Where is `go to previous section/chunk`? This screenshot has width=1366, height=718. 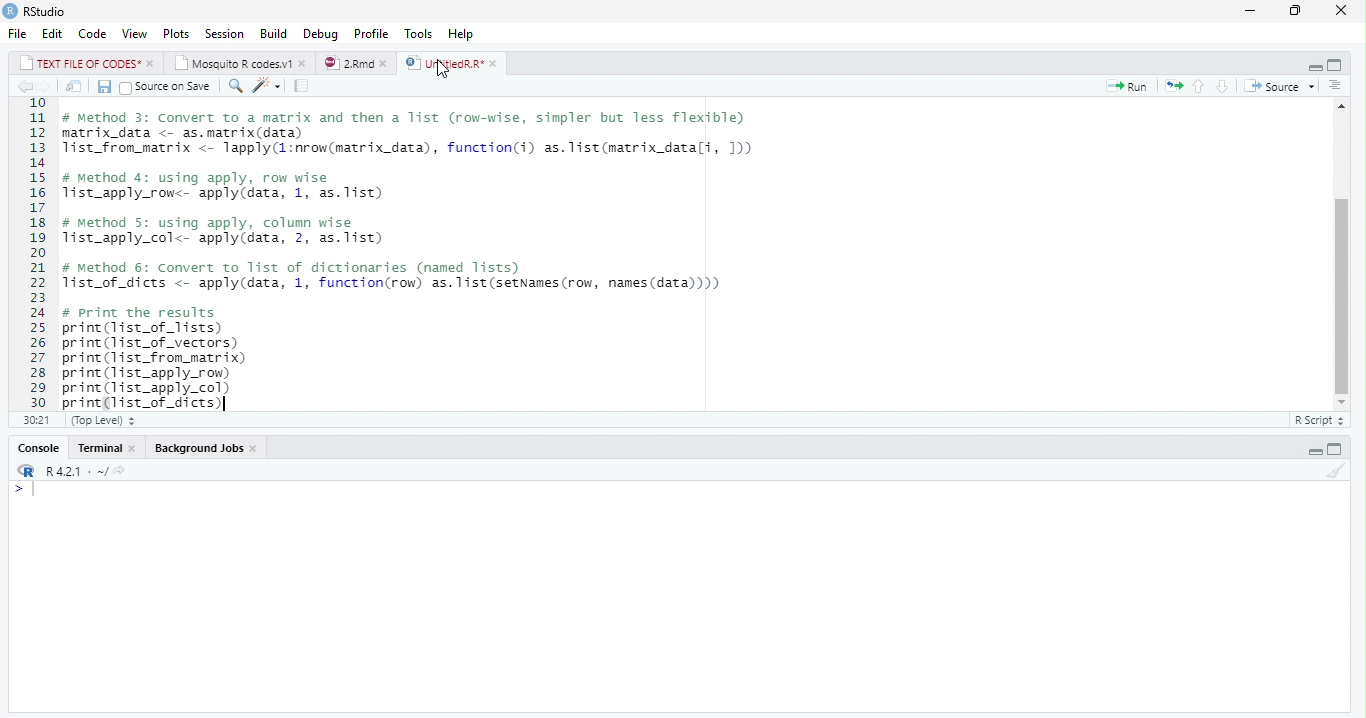 go to previous section/chunk is located at coordinates (1196, 86).